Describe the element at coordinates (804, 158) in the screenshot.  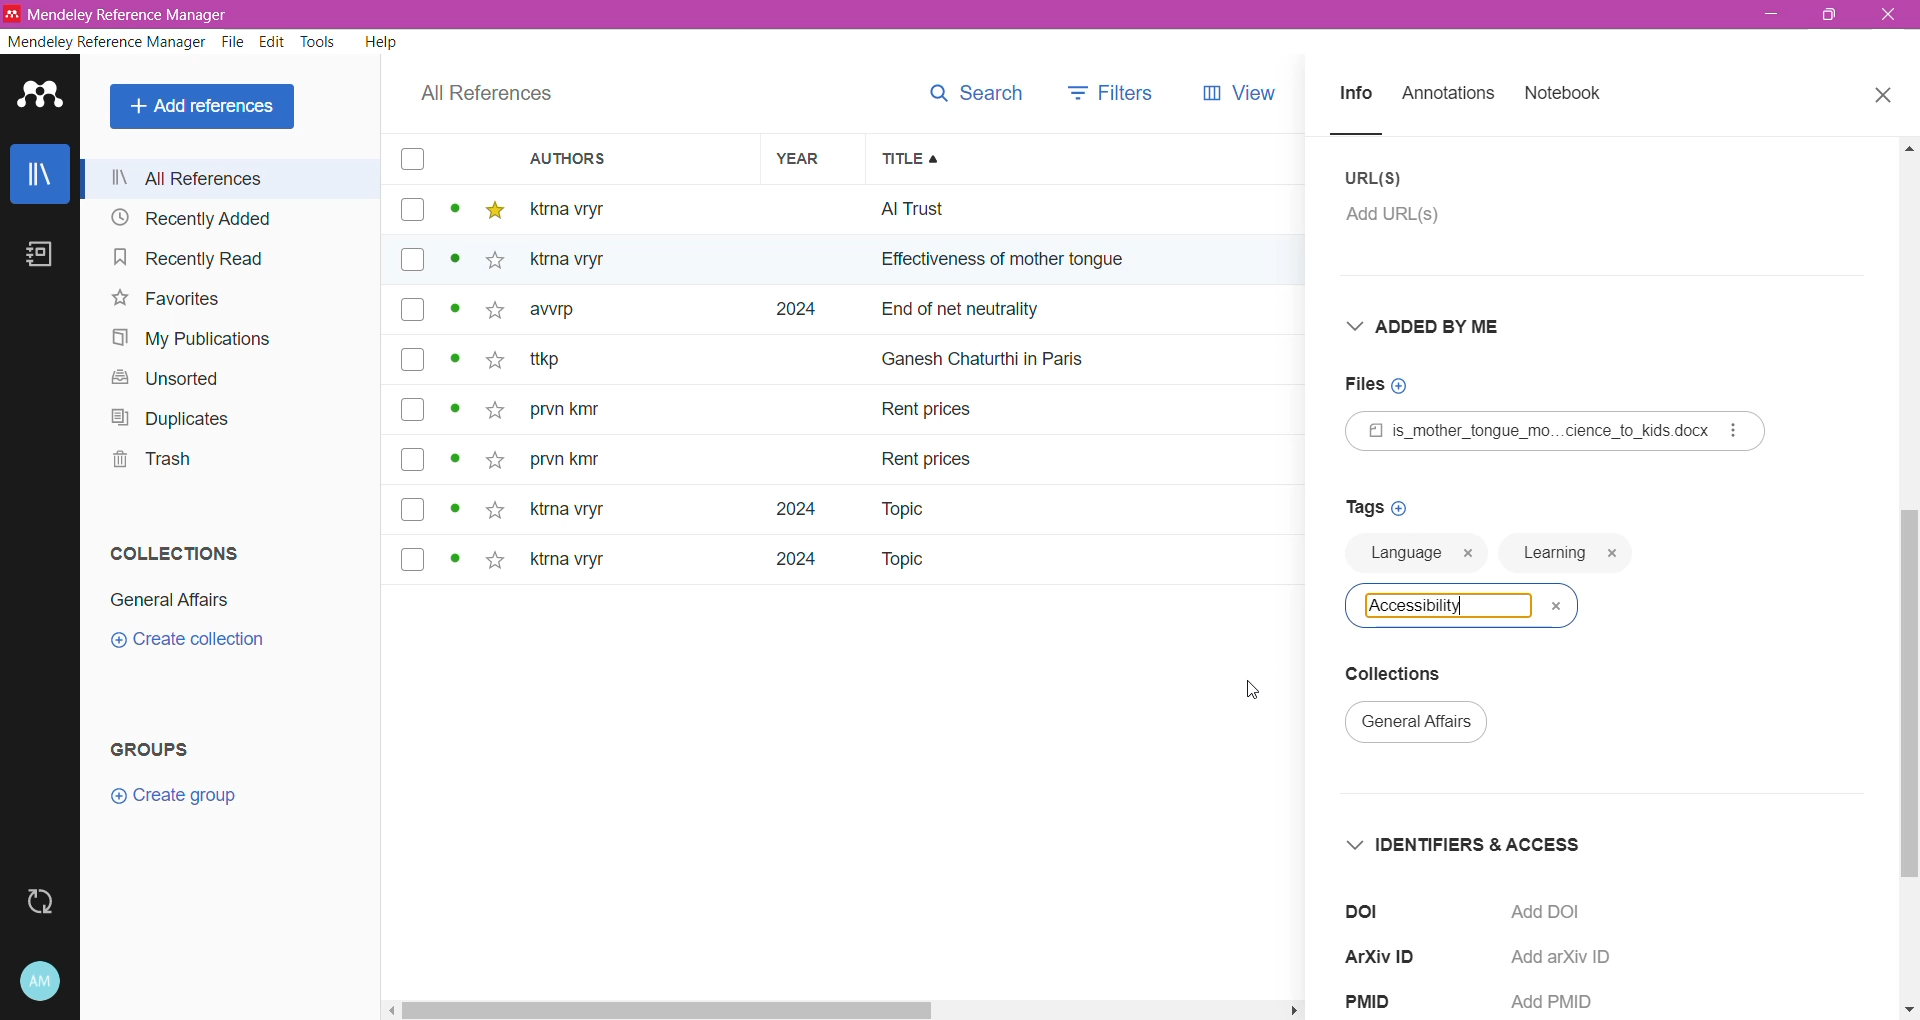
I see `Year` at that location.